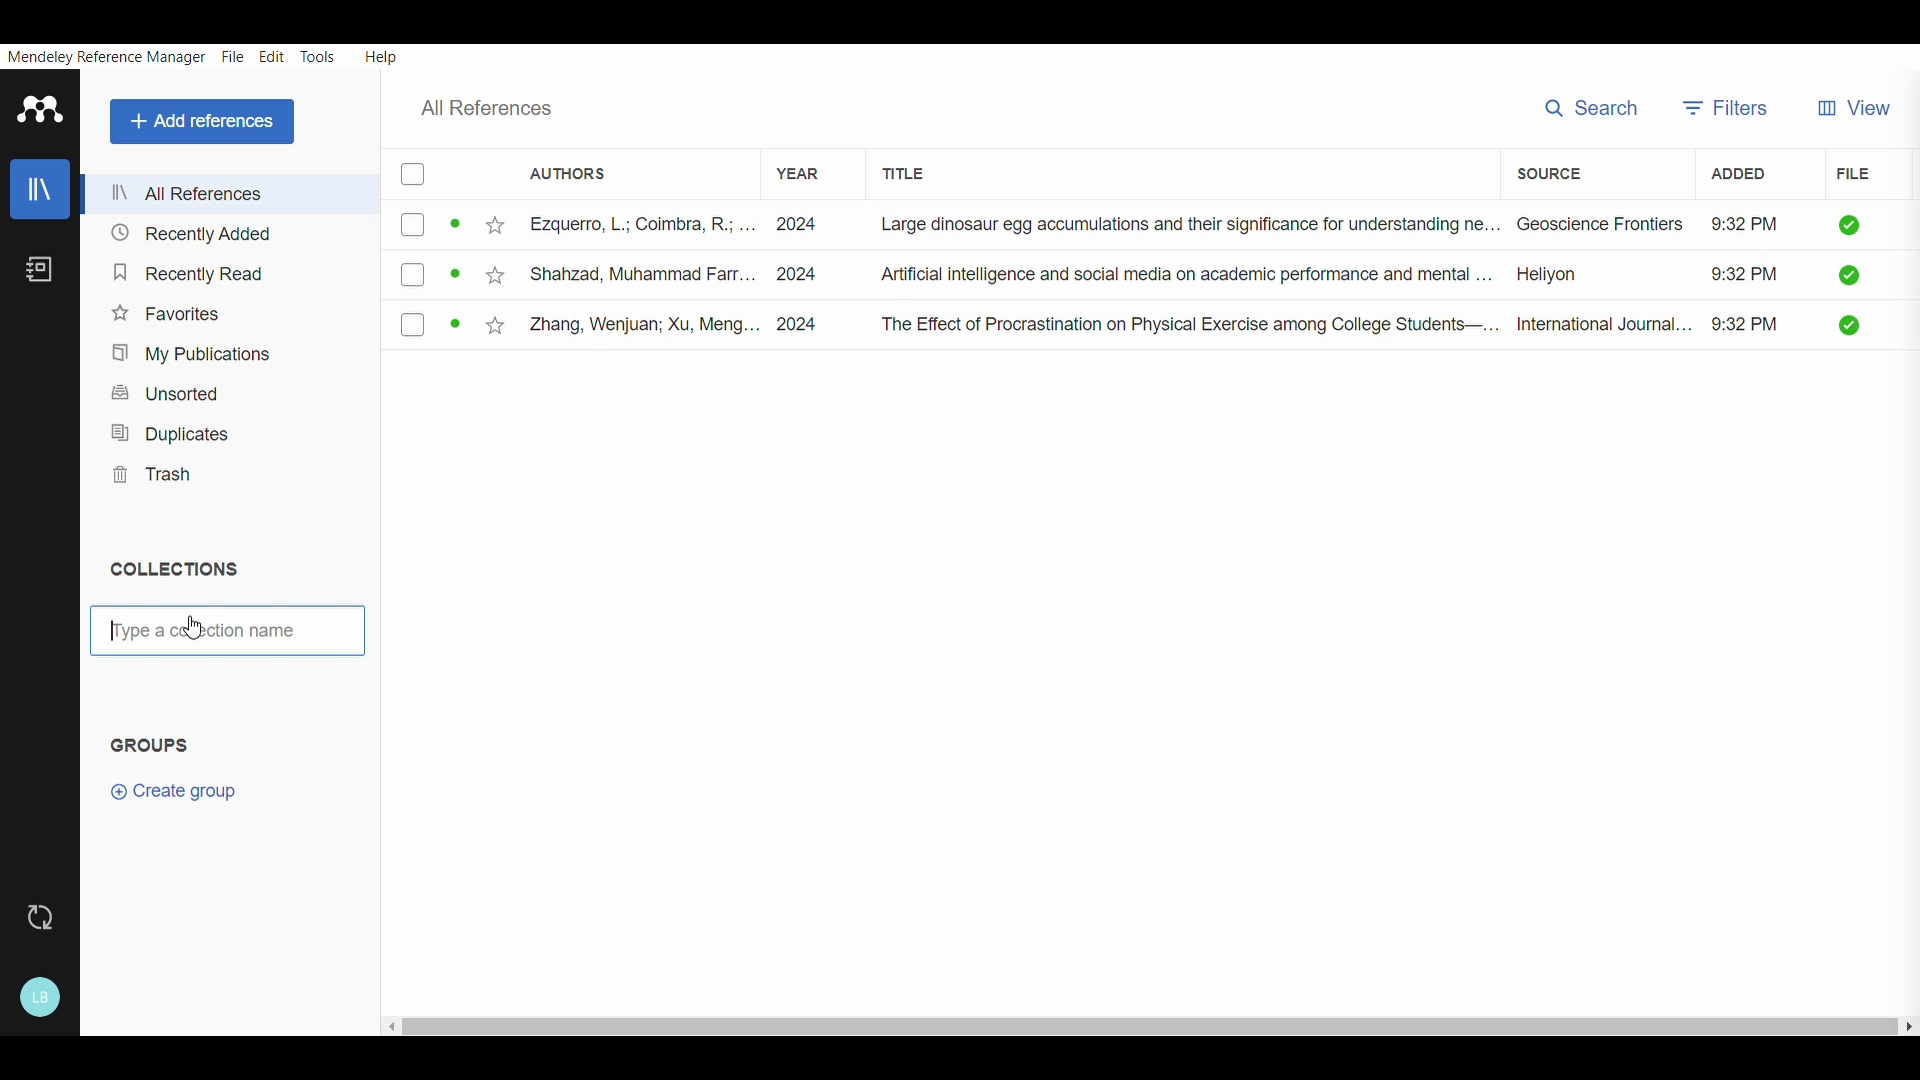 The image size is (1920, 1080). Describe the element at coordinates (1373, 227) in the screenshot. I see `Large dinosaur egg accumulations and their significance for understanding ne... Geoscience Frontiers ~~ 9:32 PM Q` at that location.